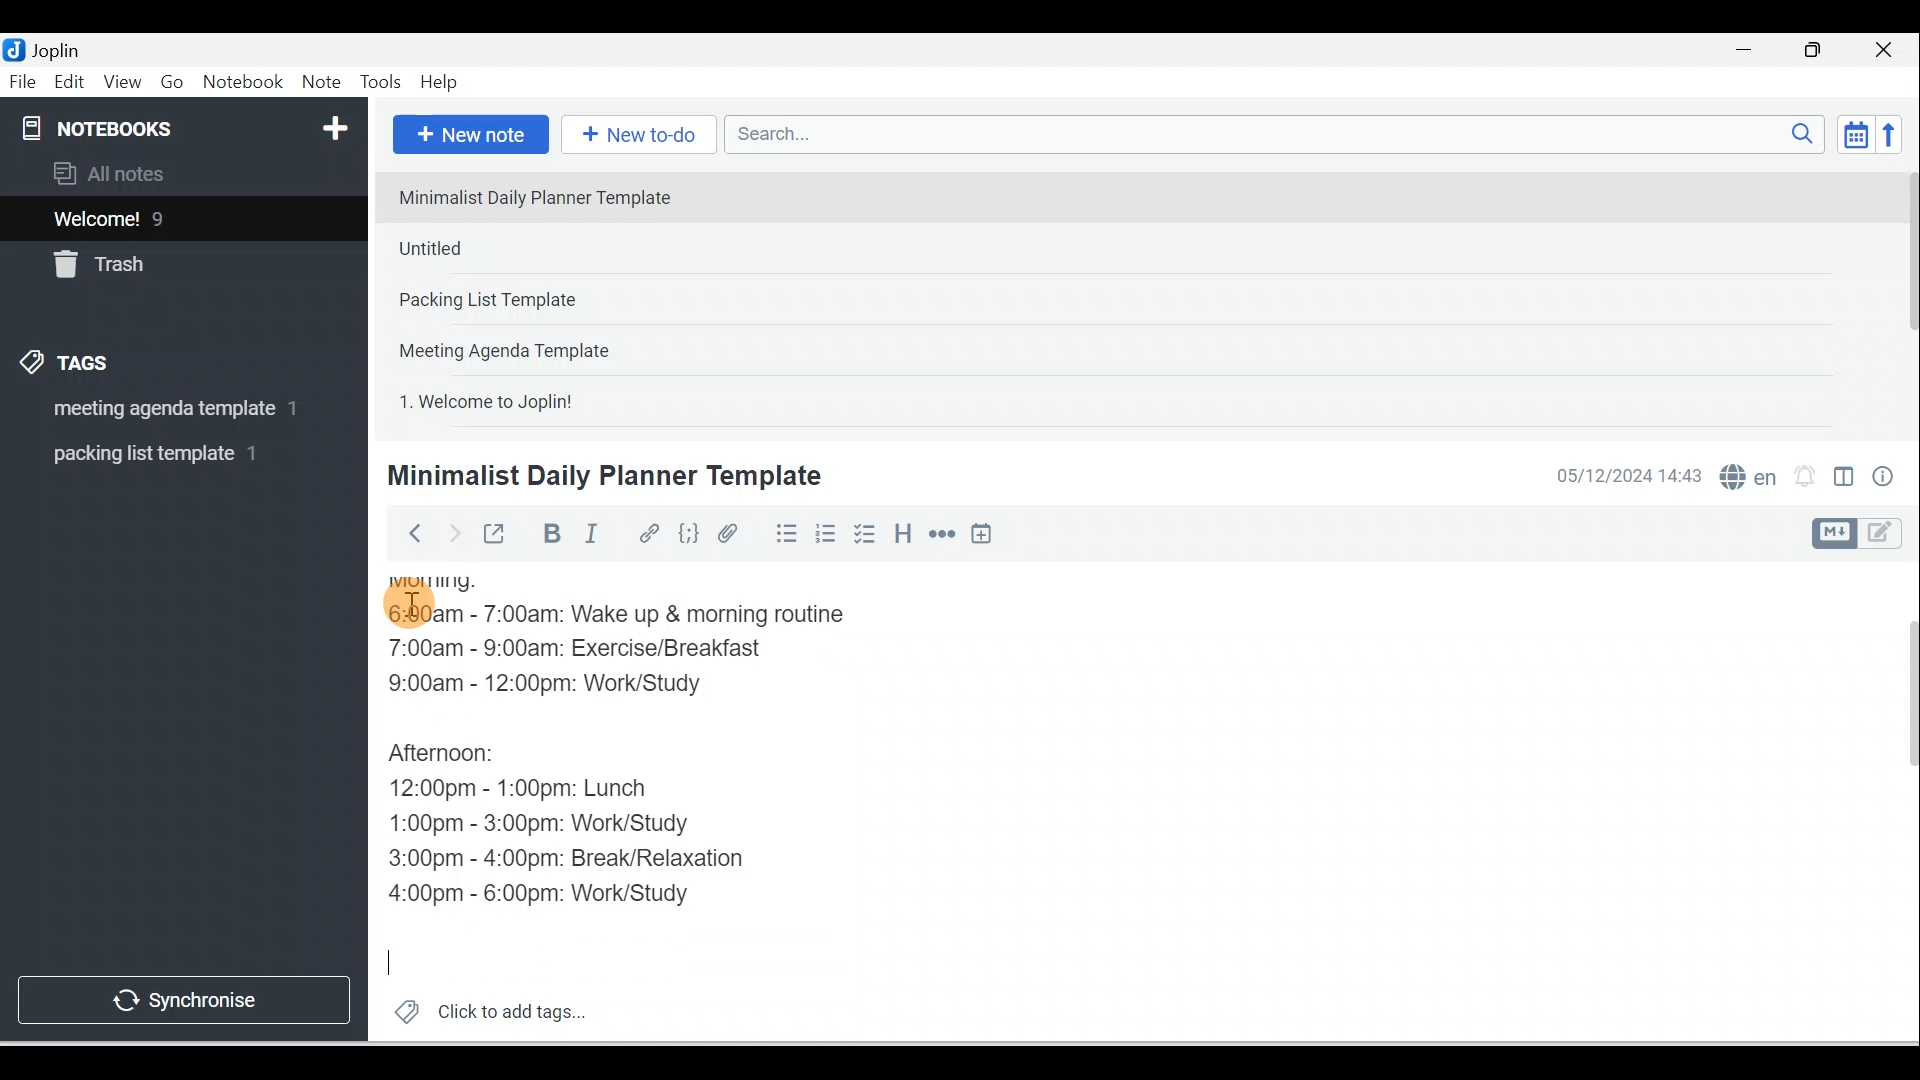  I want to click on Note properties, so click(1885, 479).